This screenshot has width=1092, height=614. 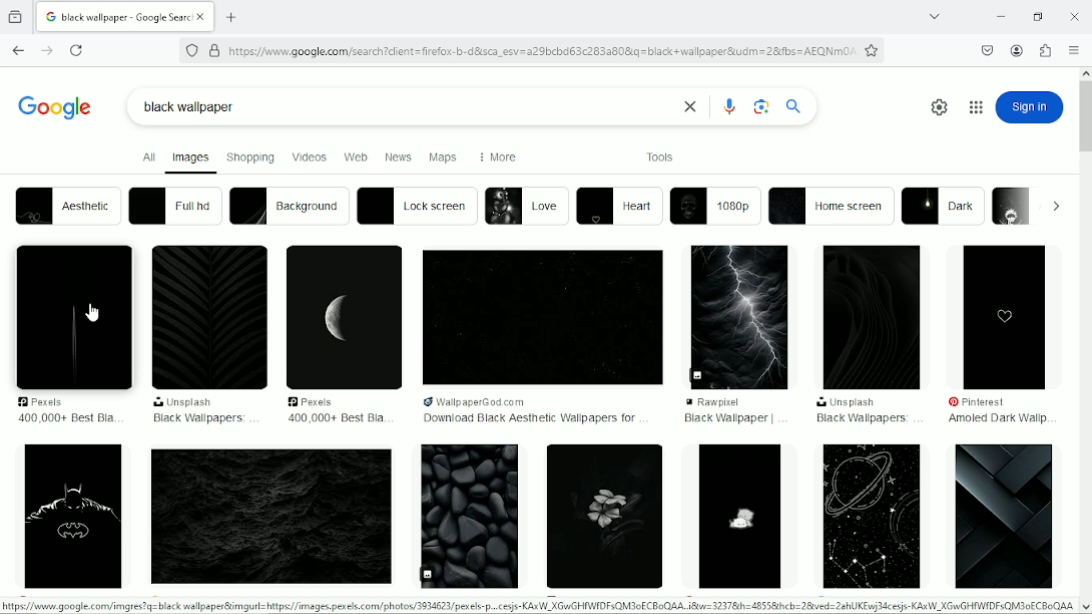 What do you see at coordinates (620, 207) in the screenshot?
I see `heart` at bounding box center [620, 207].